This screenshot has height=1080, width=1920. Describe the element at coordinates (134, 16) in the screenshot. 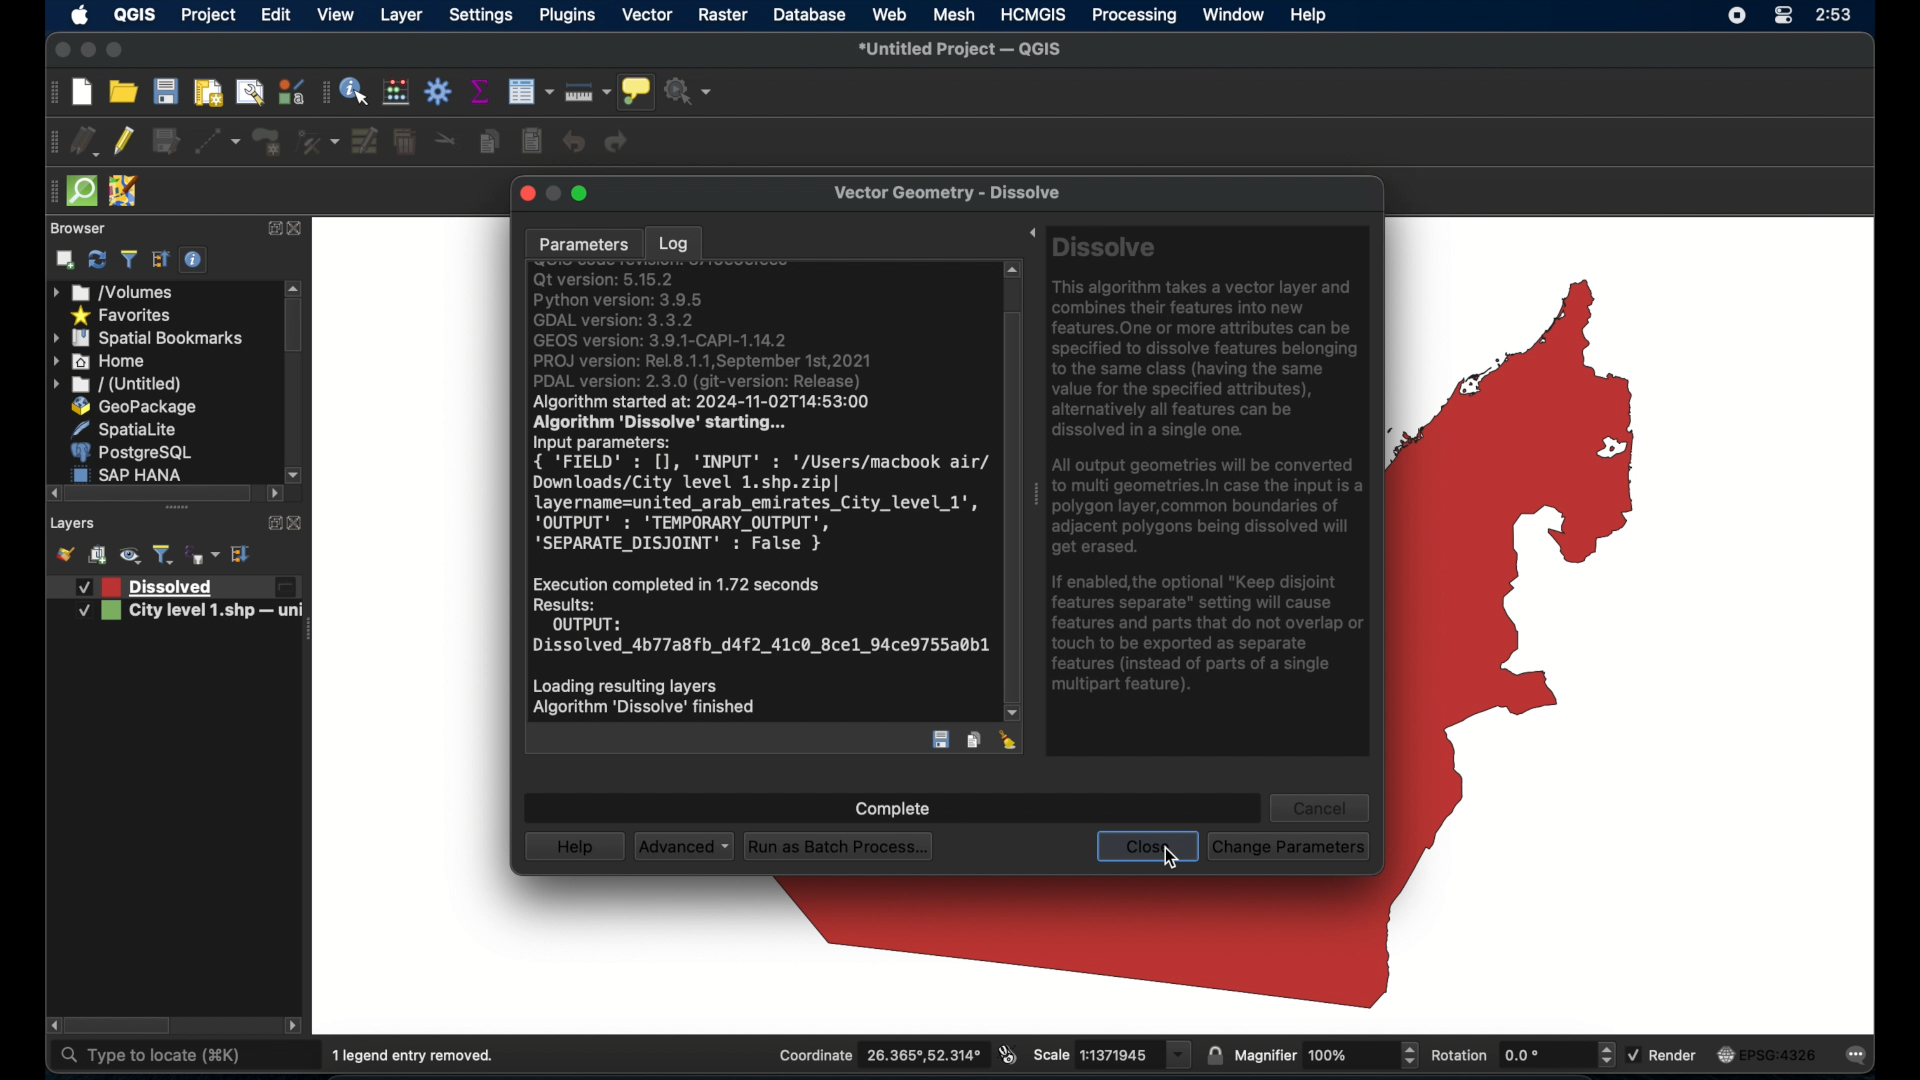

I see `QGIS` at that location.